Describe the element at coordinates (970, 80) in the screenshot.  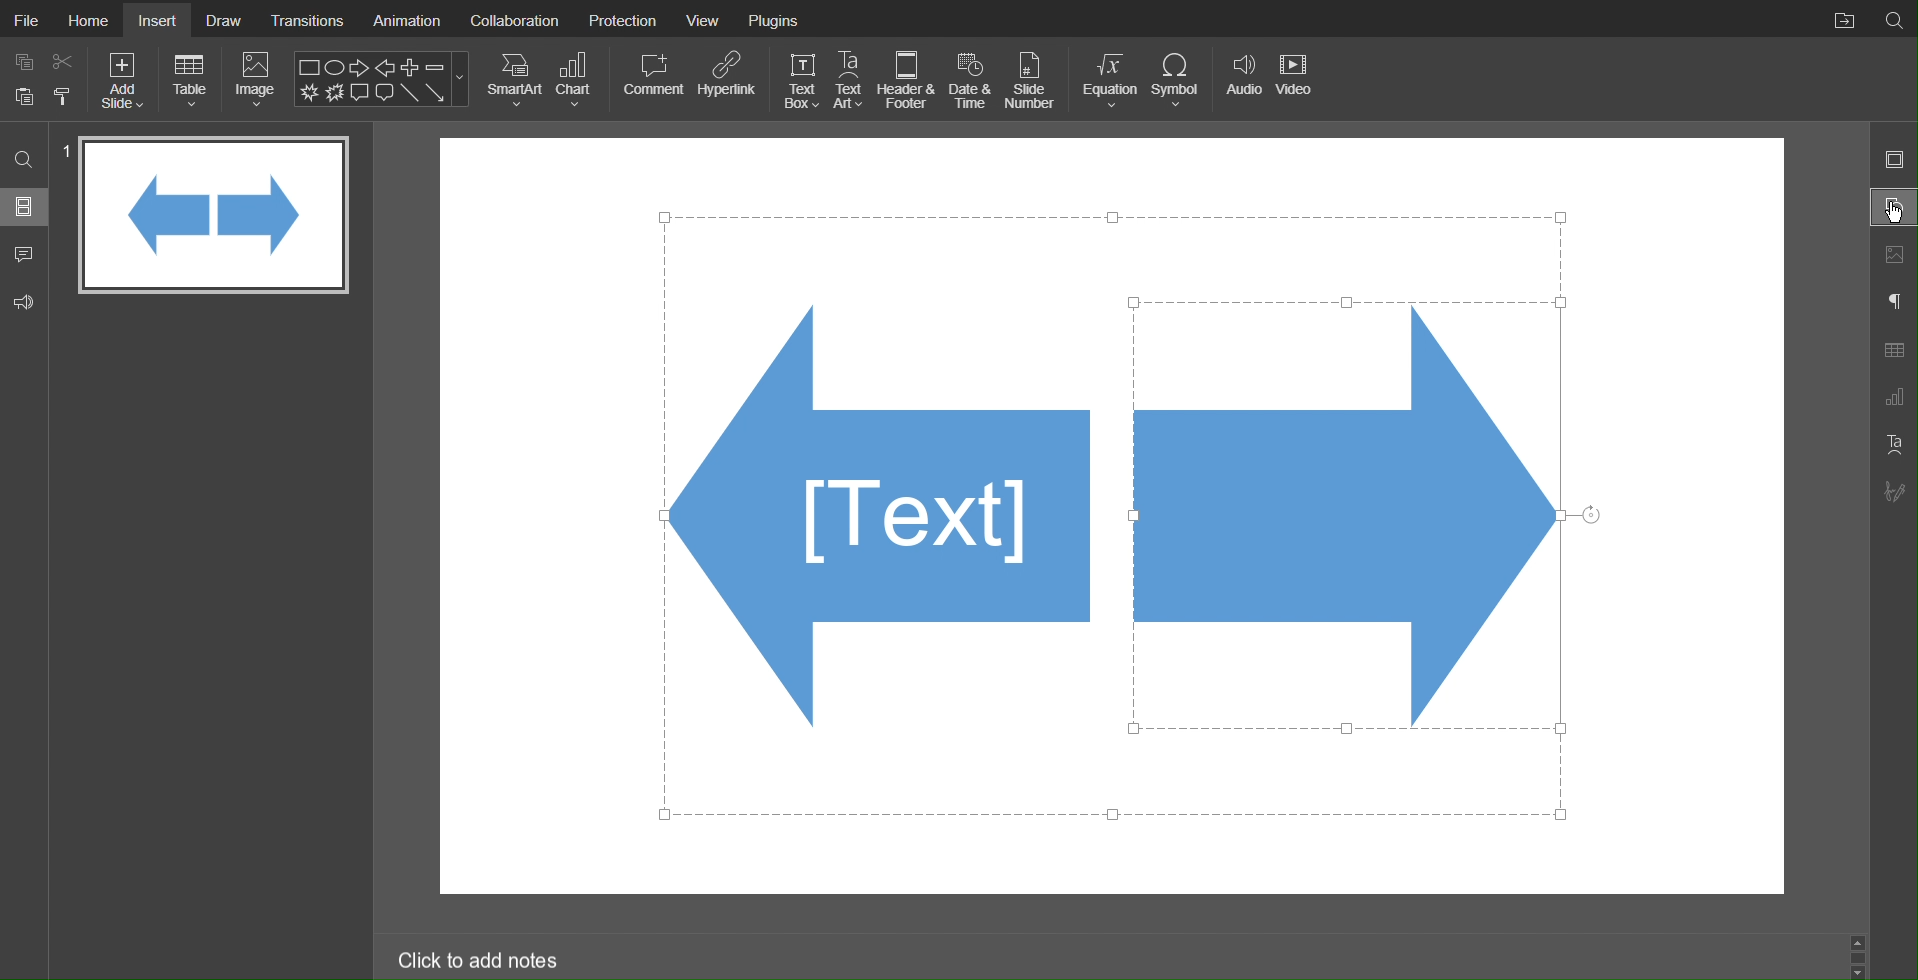
I see `Date and Time` at that location.